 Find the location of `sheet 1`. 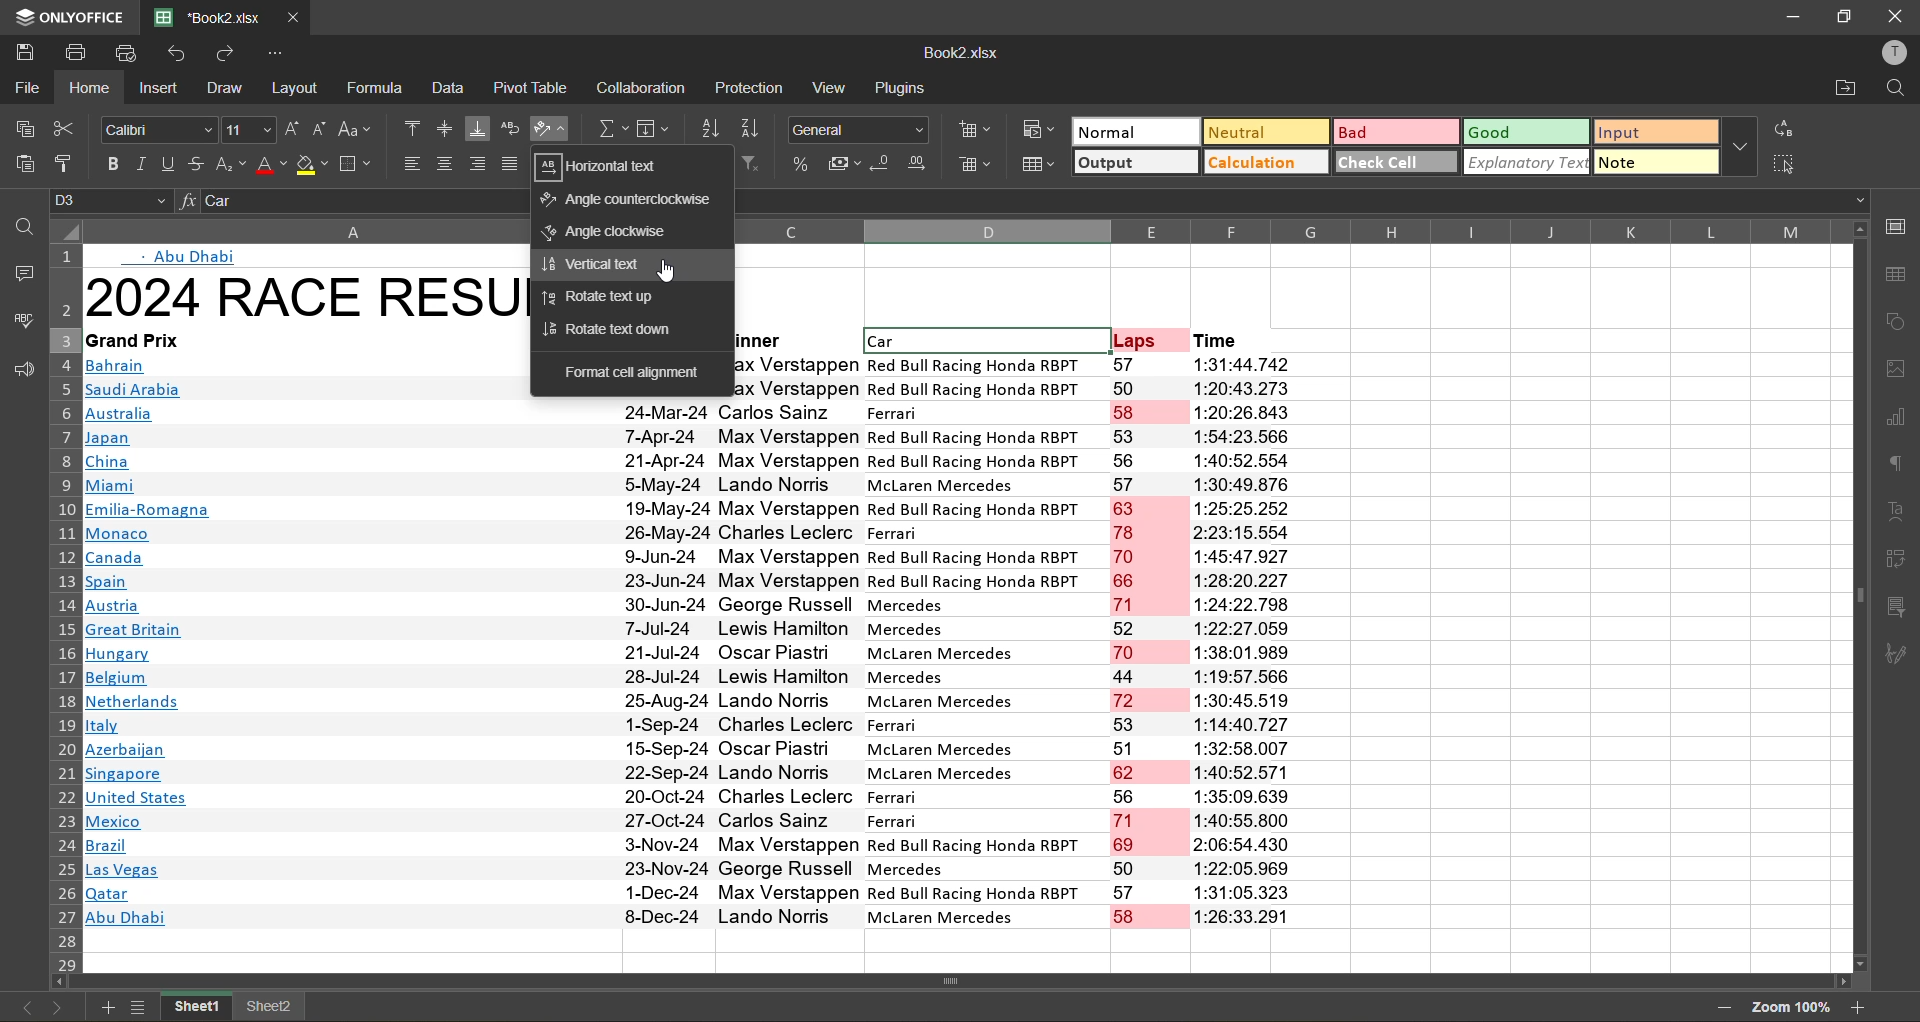

sheet 1 is located at coordinates (197, 1007).